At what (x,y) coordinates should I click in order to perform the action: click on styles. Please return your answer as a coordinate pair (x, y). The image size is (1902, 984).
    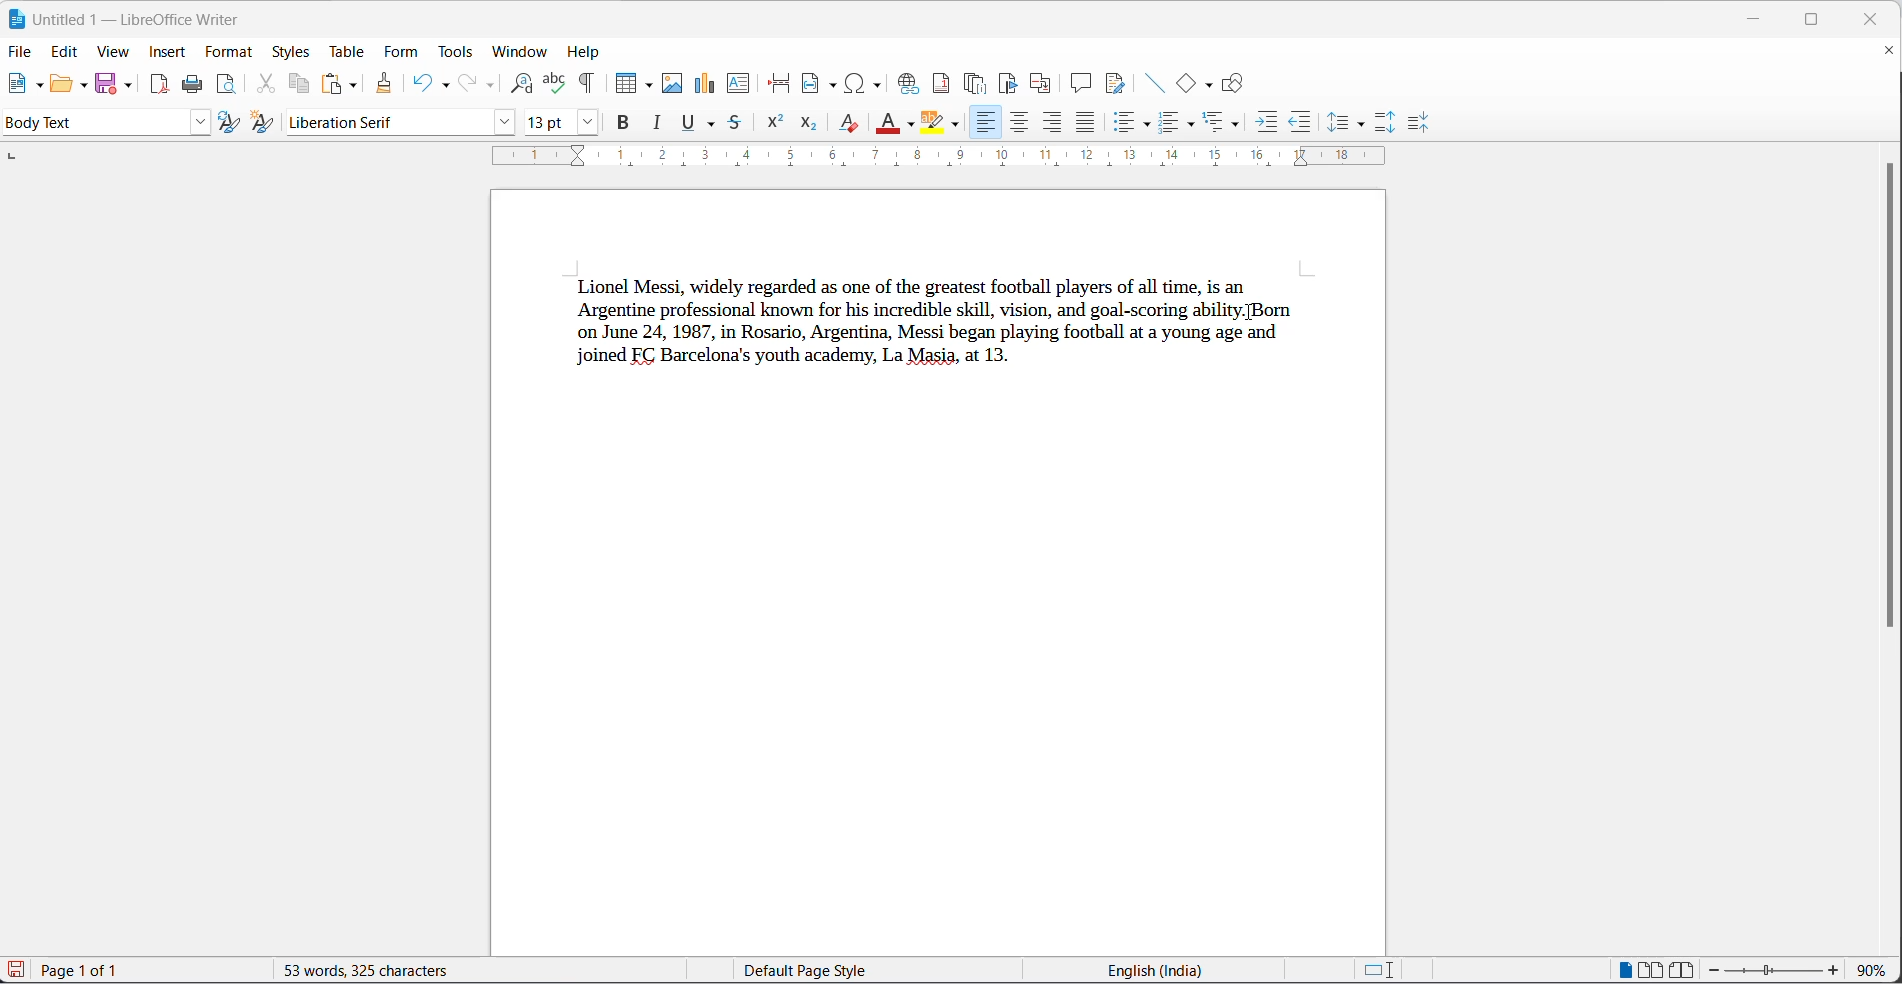
    Looking at the image, I should click on (295, 51).